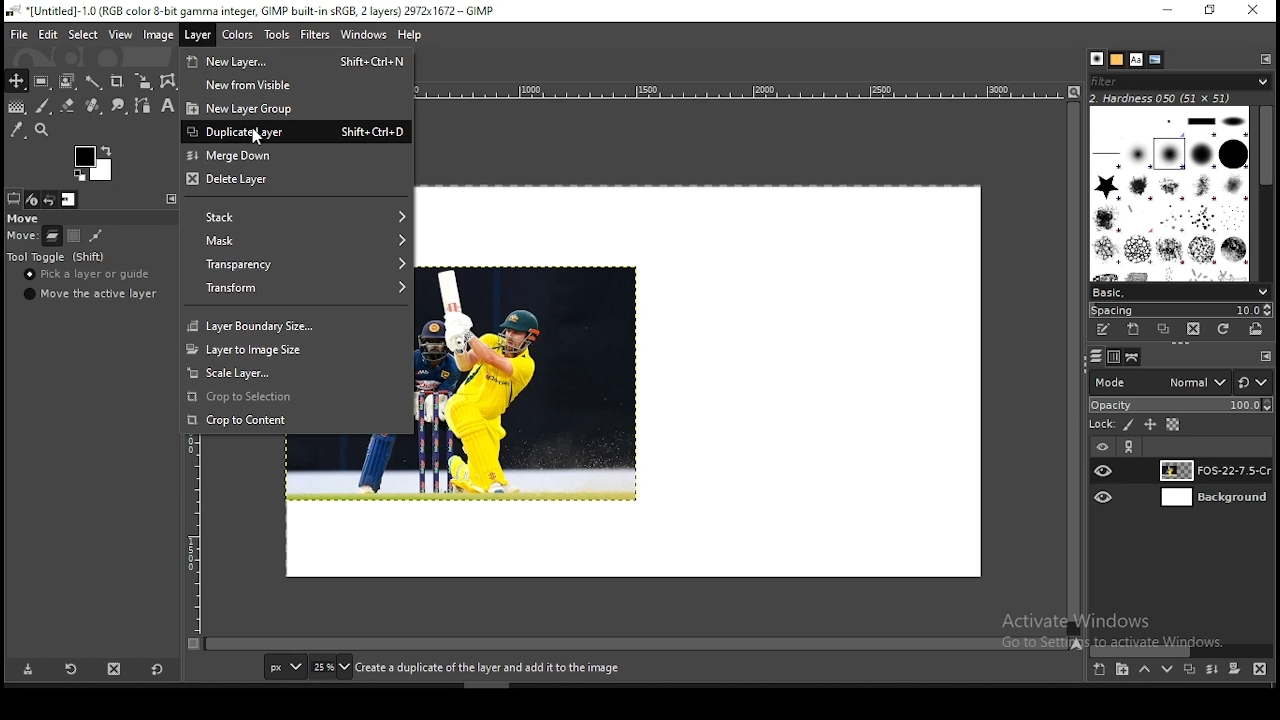 This screenshot has width=1280, height=720. What do you see at coordinates (1094, 357) in the screenshot?
I see `layers` at bounding box center [1094, 357].